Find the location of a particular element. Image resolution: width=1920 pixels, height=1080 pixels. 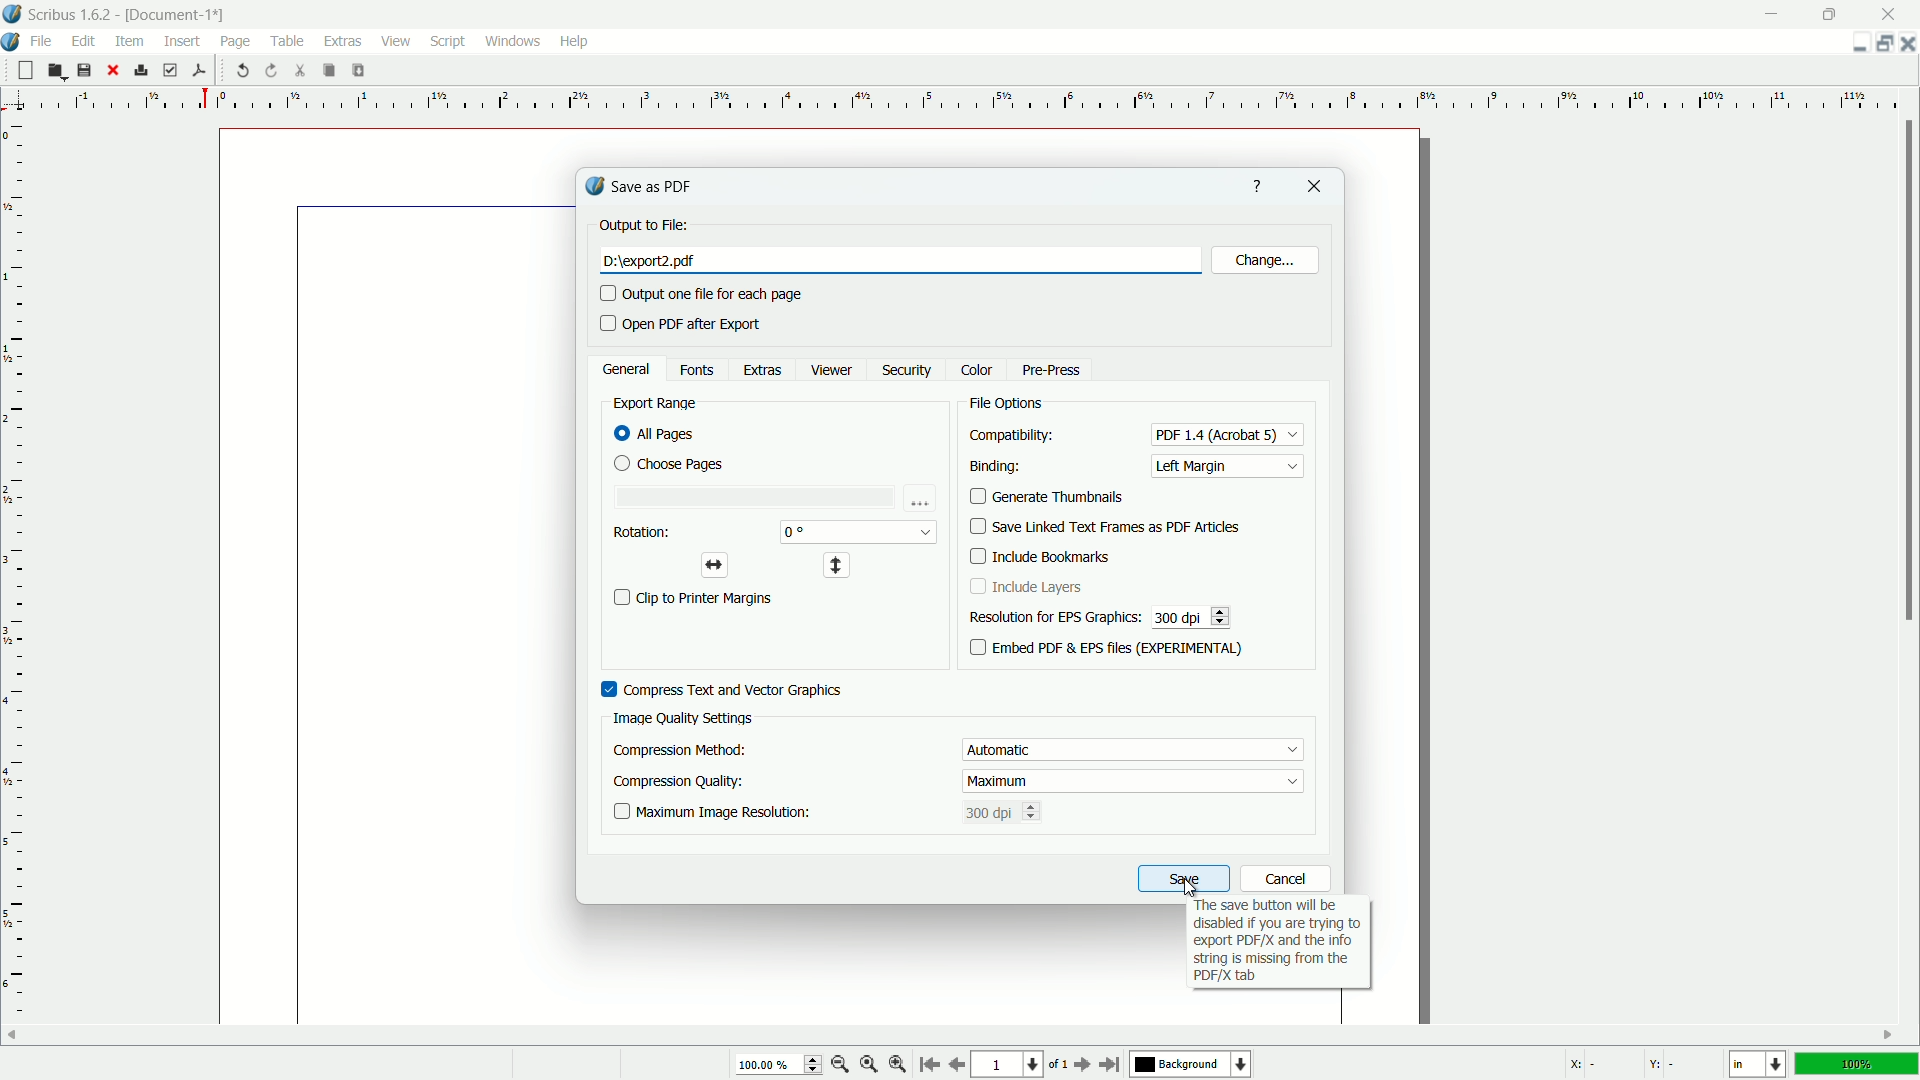

document name is located at coordinates (175, 13).